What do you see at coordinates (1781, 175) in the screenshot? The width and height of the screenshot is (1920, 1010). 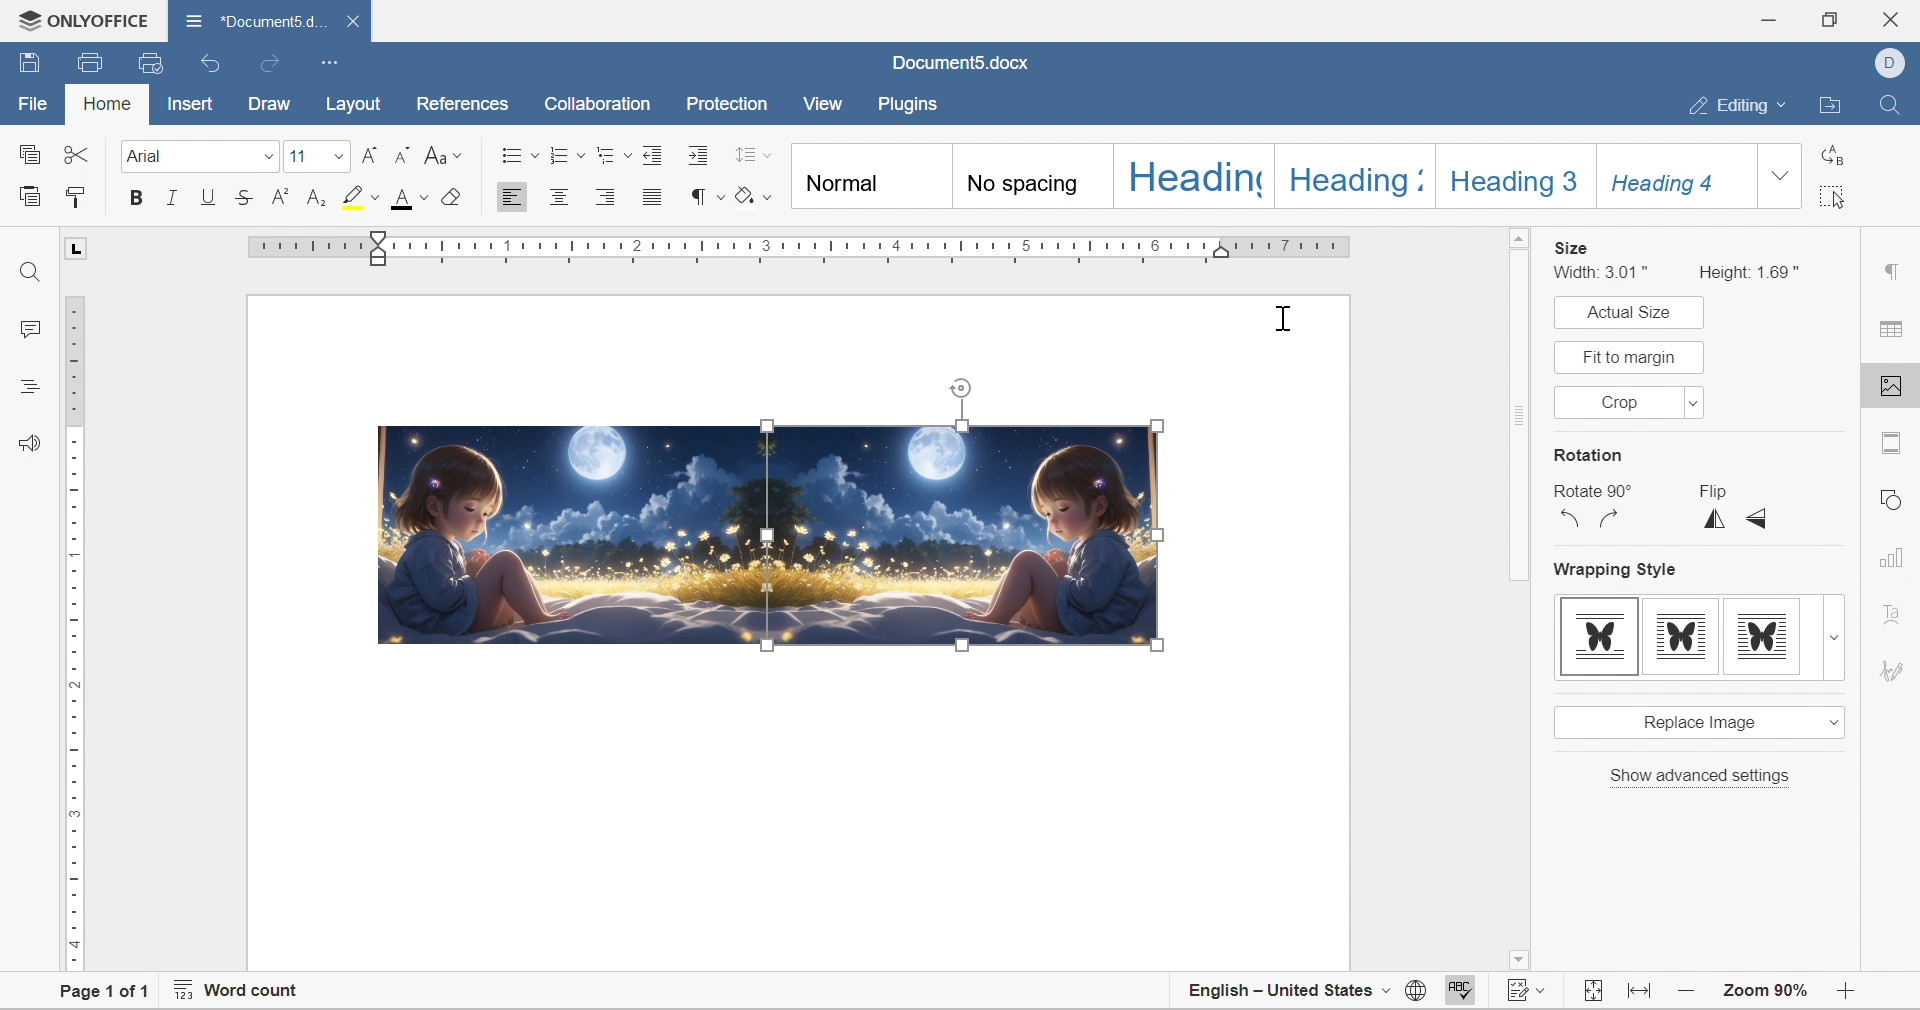 I see `drop down` at bounding box center [1781, 175].